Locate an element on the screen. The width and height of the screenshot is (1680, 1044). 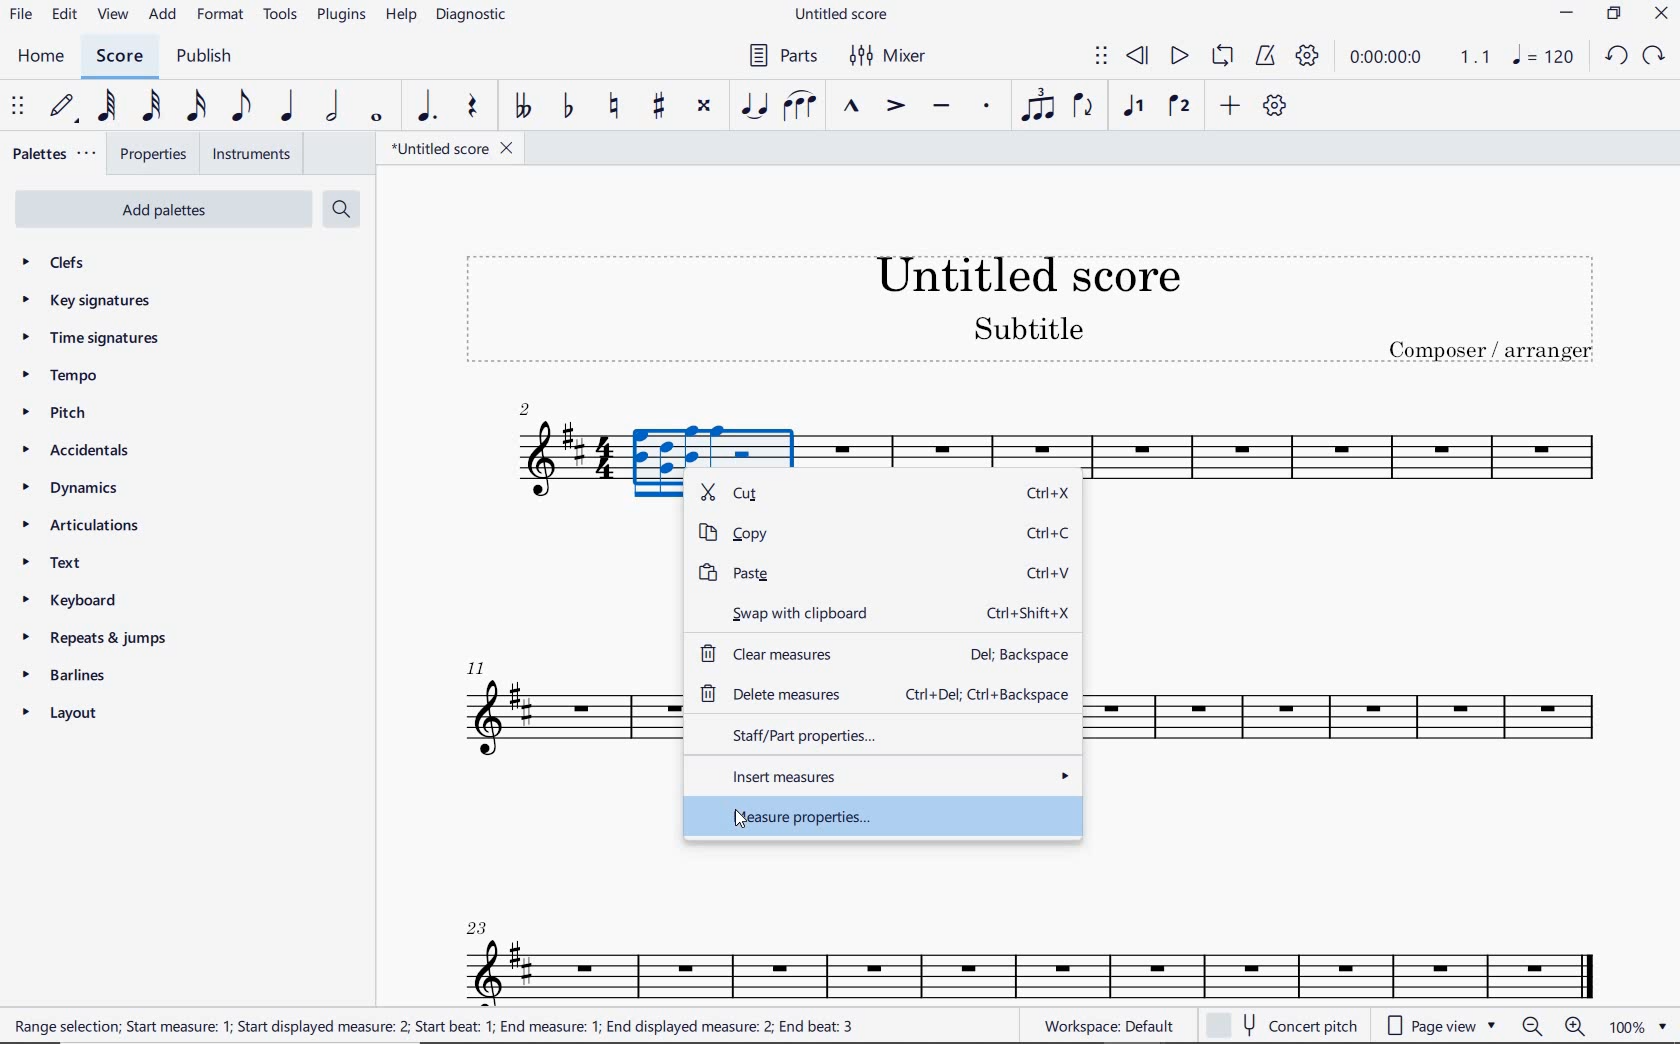
REDO is located at coordinates (1655, 56).